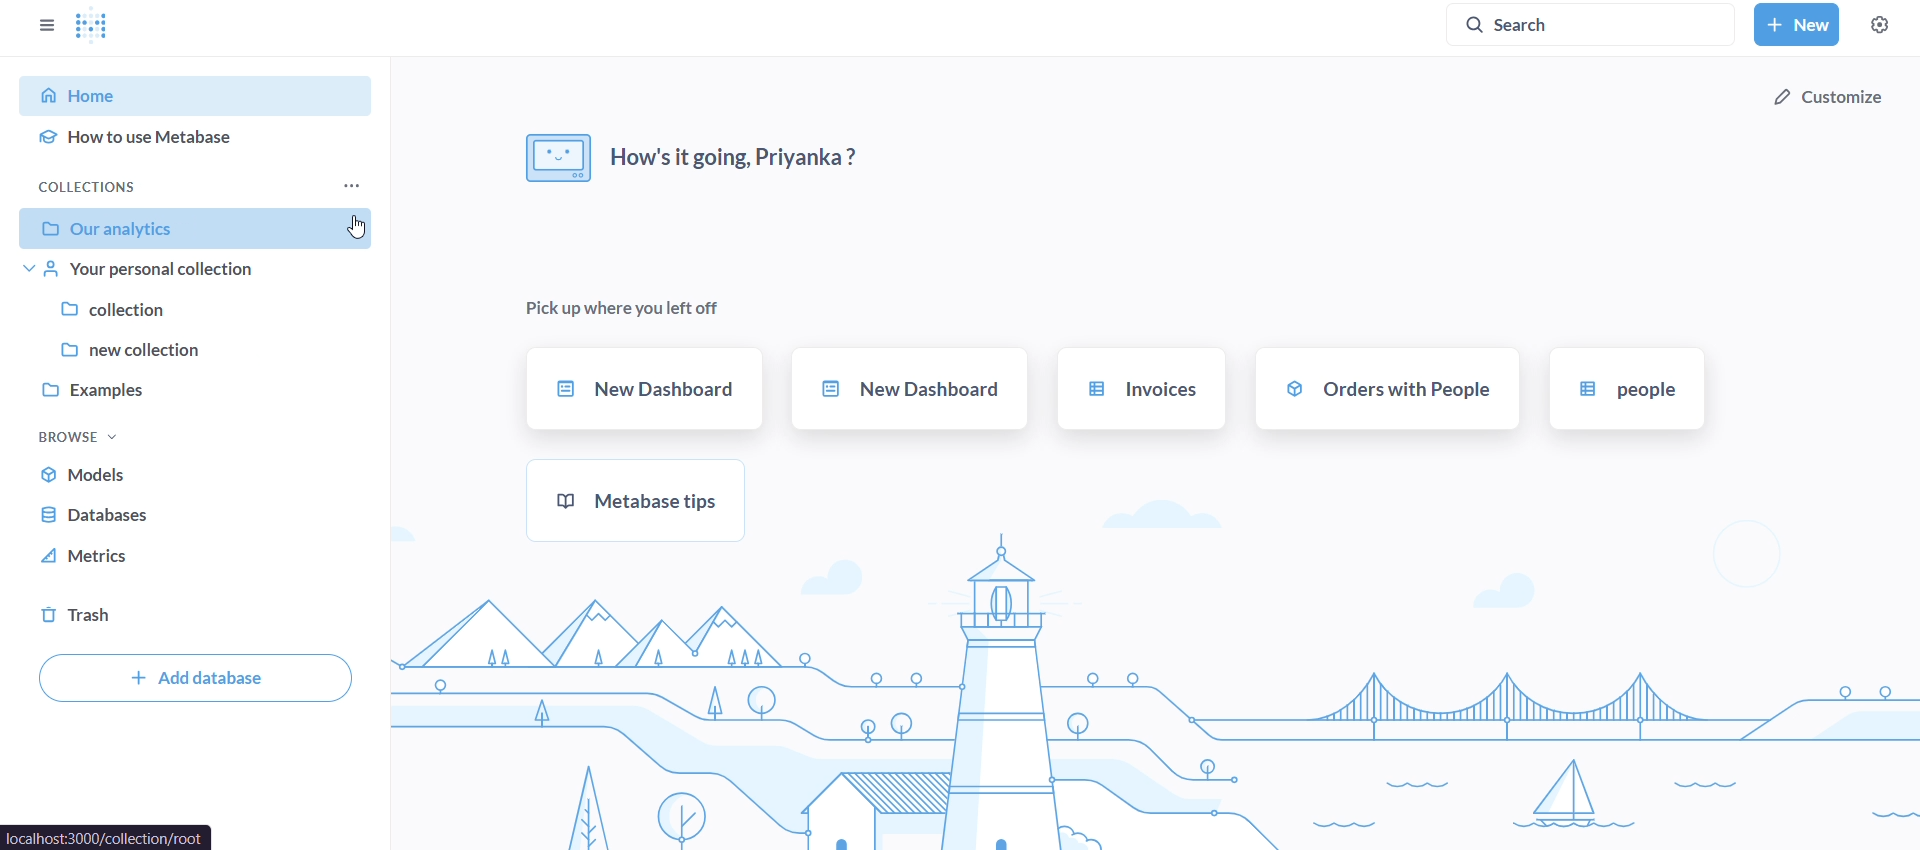 The height and width of the screenshot is (850, 1920). I want to click on add database, so click(195, 676).